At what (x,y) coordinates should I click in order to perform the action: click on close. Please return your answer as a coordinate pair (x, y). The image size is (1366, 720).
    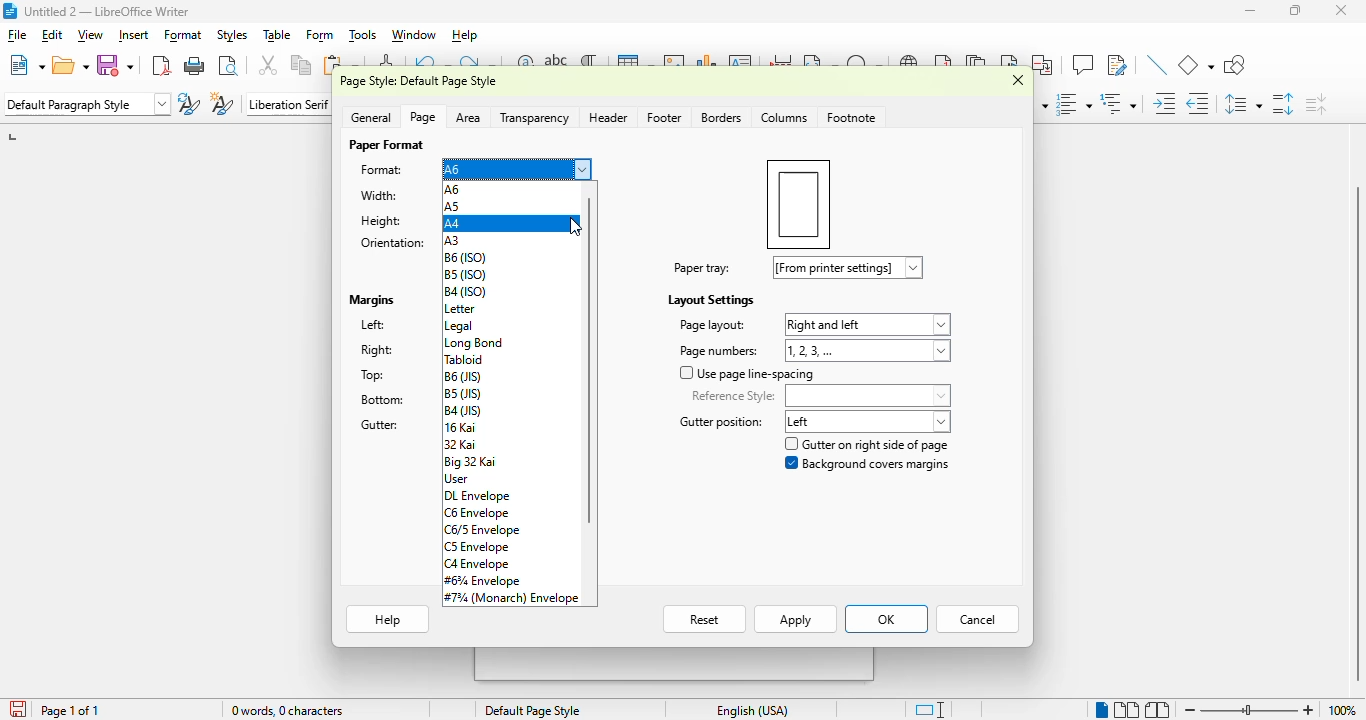
    Looking at the image, I should click on (1340, 10).